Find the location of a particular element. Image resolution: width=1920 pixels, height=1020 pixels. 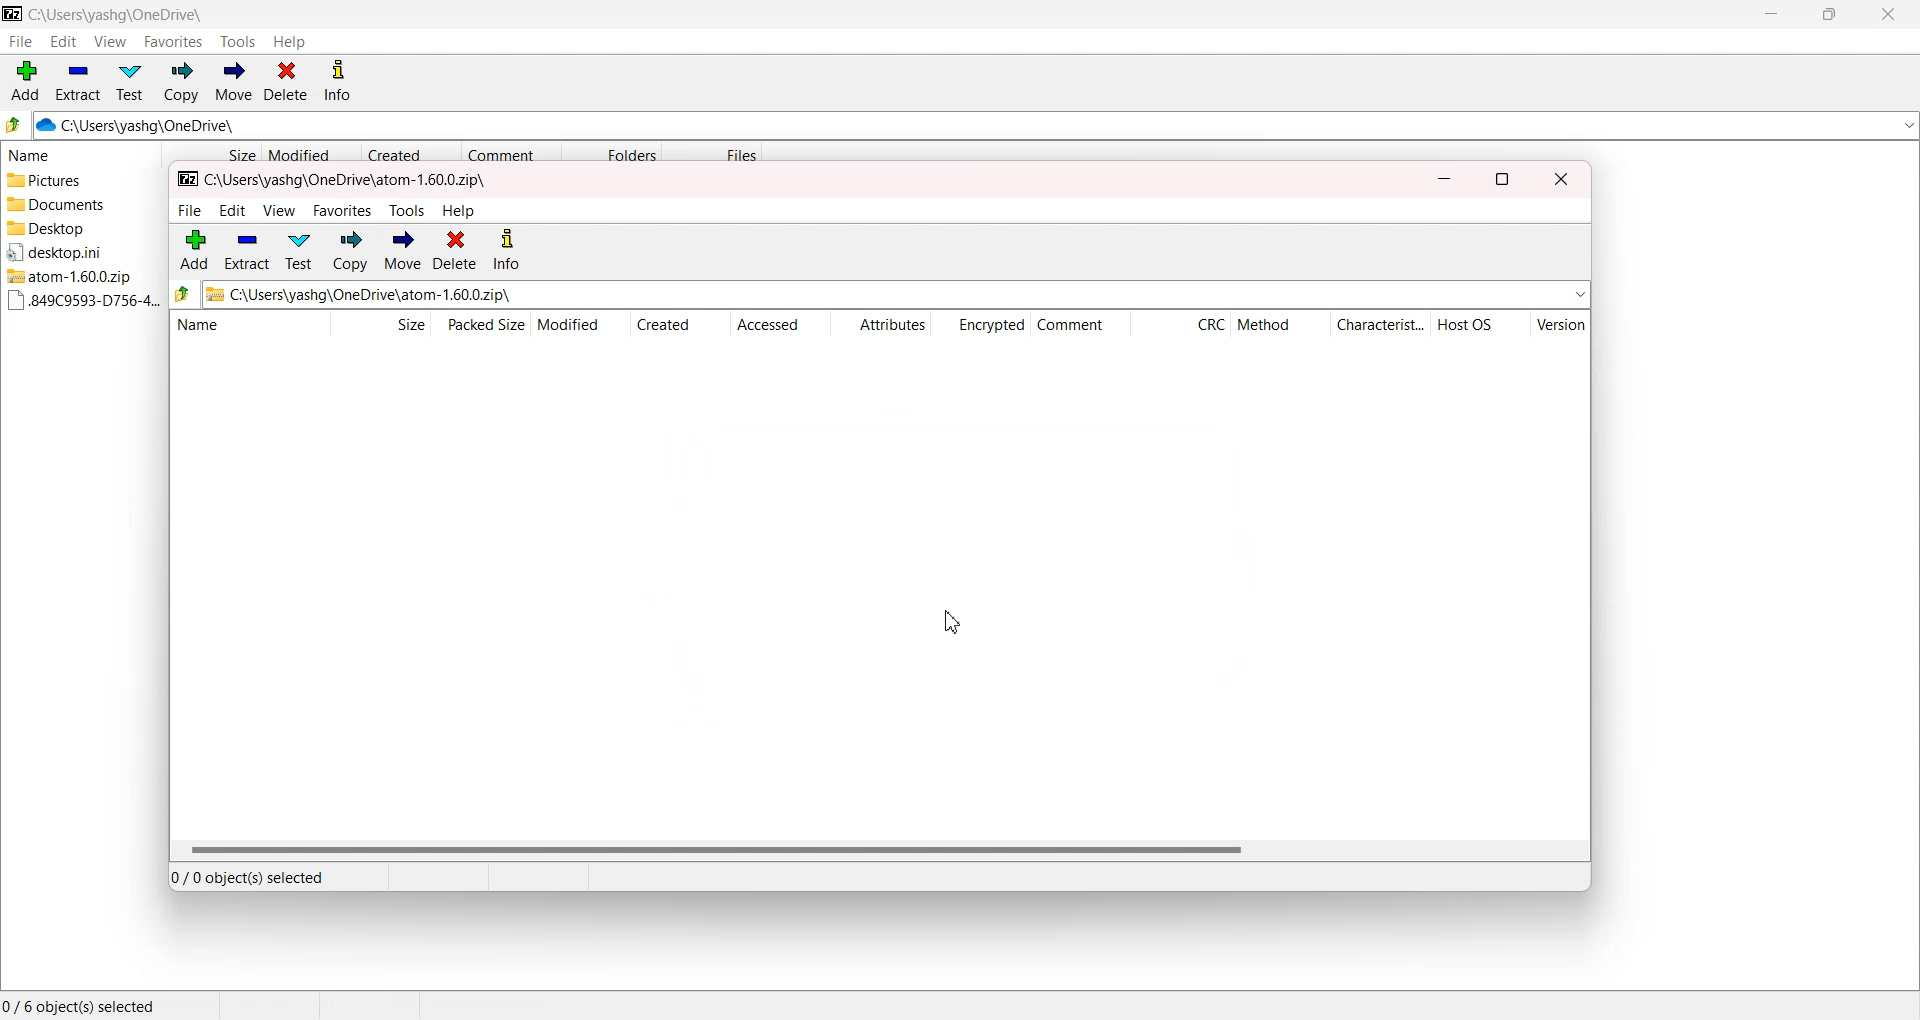

Method is located at coordinates (1279, 326).